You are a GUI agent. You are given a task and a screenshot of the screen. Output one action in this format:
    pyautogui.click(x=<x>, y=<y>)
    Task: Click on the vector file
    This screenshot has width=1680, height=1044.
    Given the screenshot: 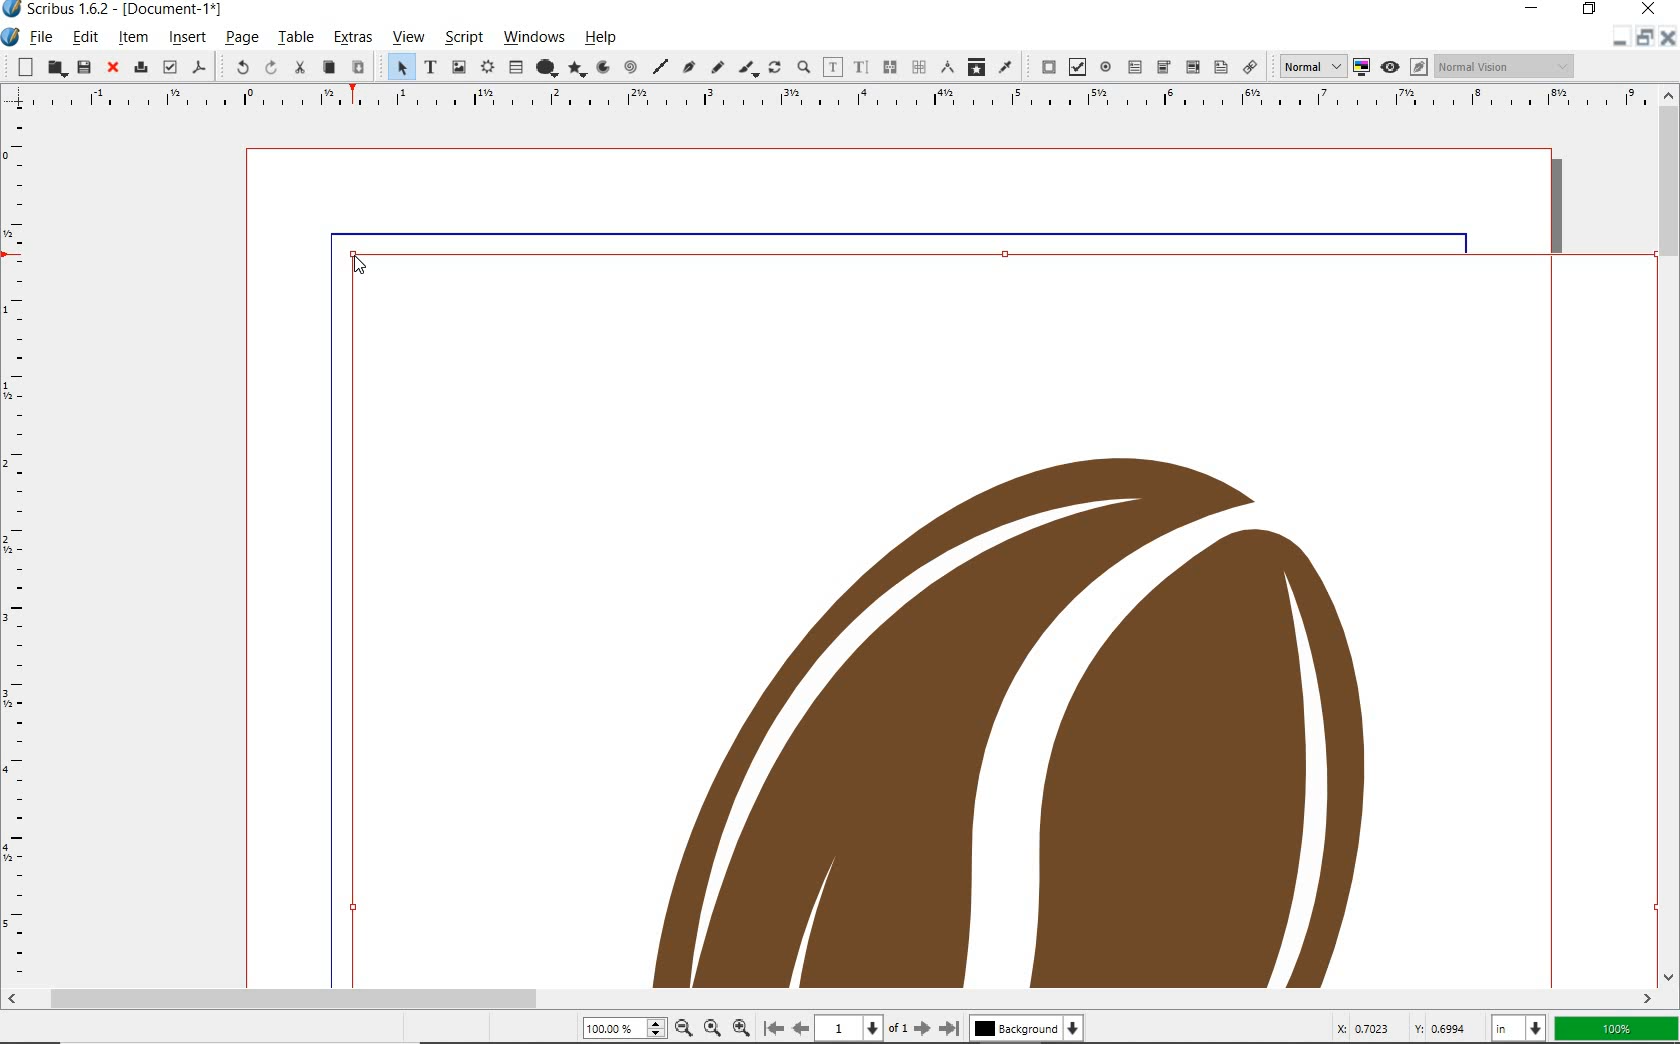 What is the action you would take?
    pyautogui.click(x=989, y=617)
    